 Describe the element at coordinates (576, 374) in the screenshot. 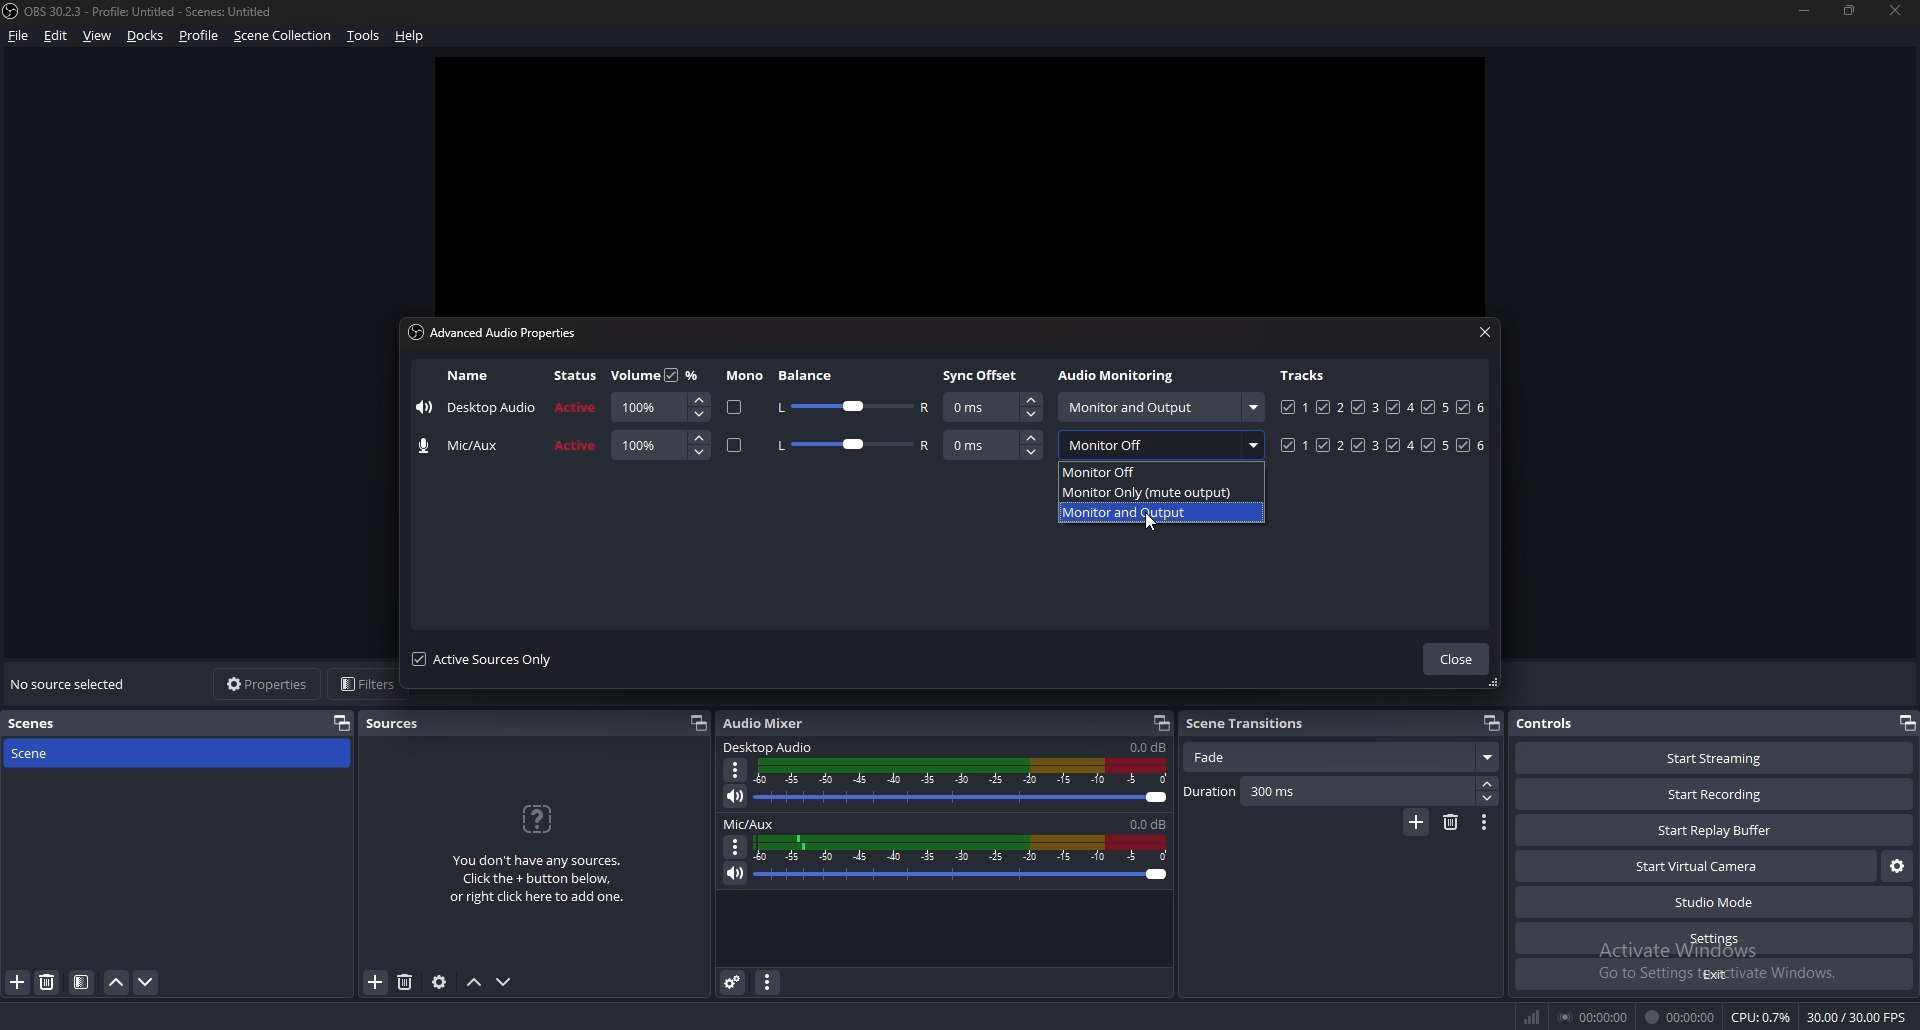

I see `status` at that location.